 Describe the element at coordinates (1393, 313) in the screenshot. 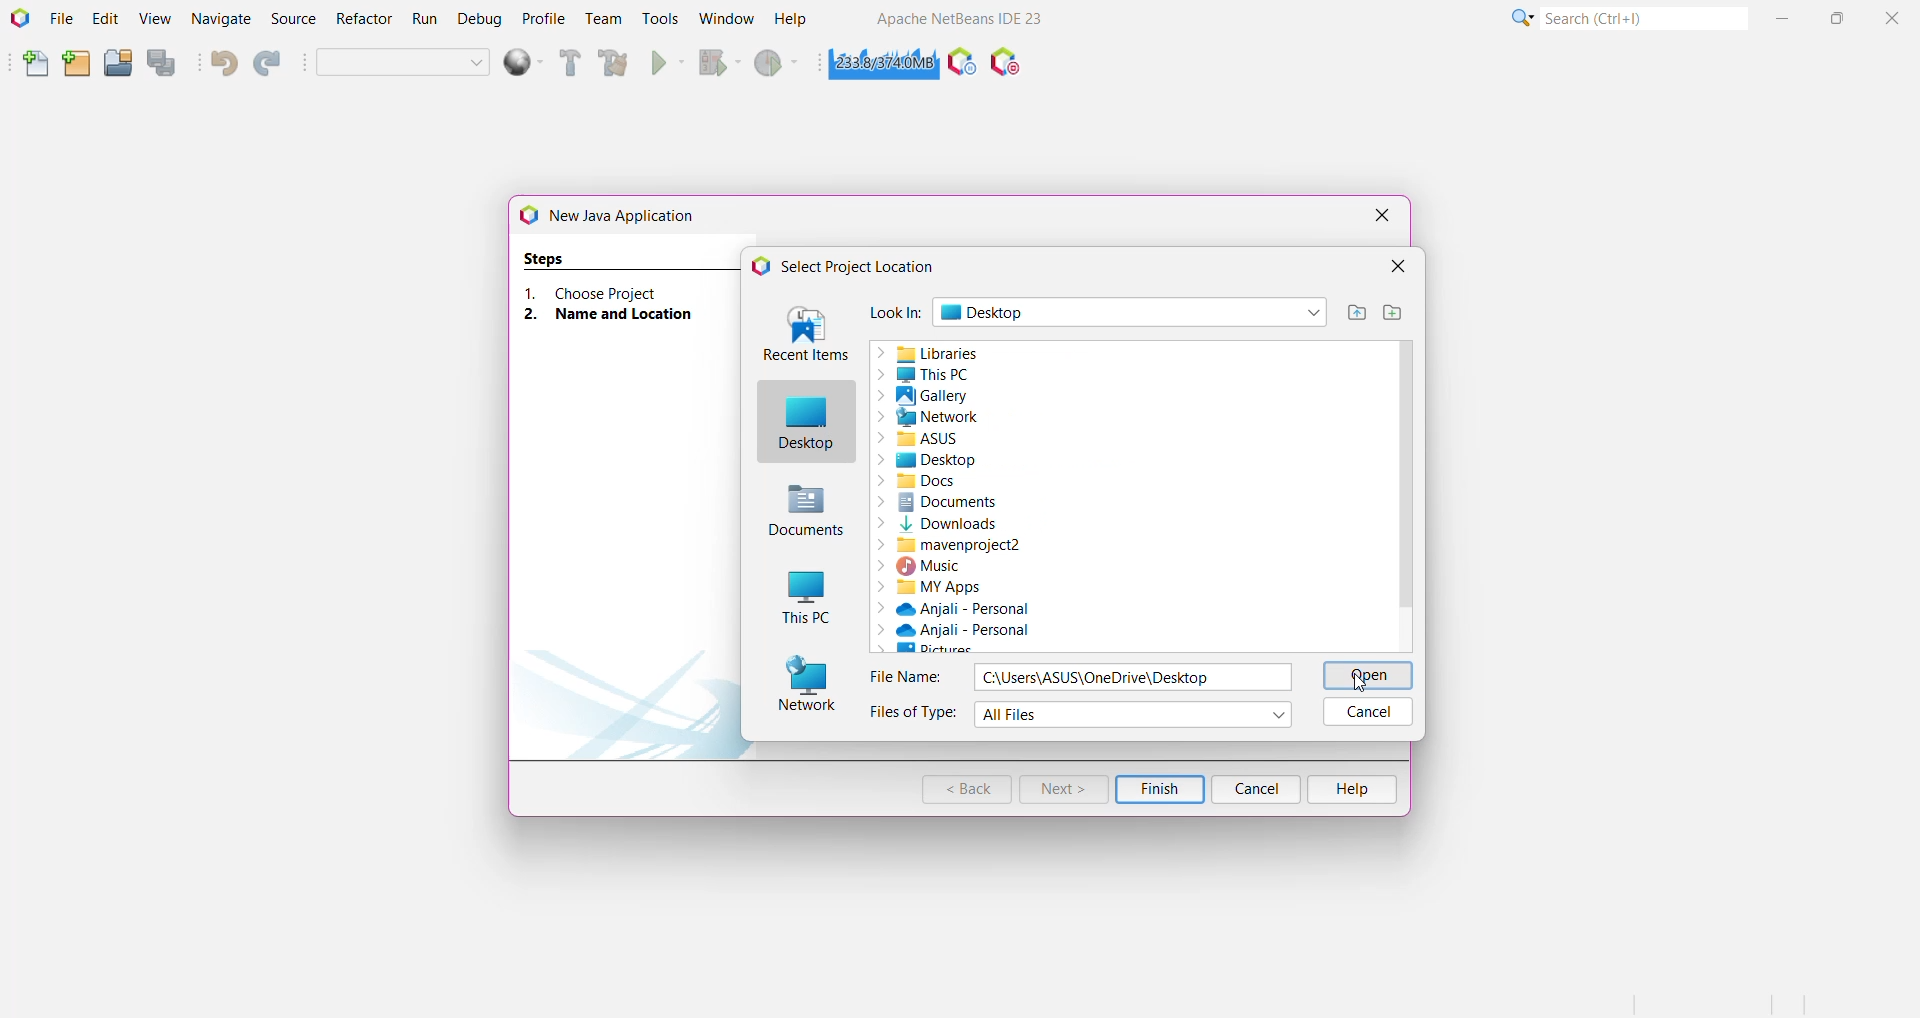

I see `Create New Folder` at that location.